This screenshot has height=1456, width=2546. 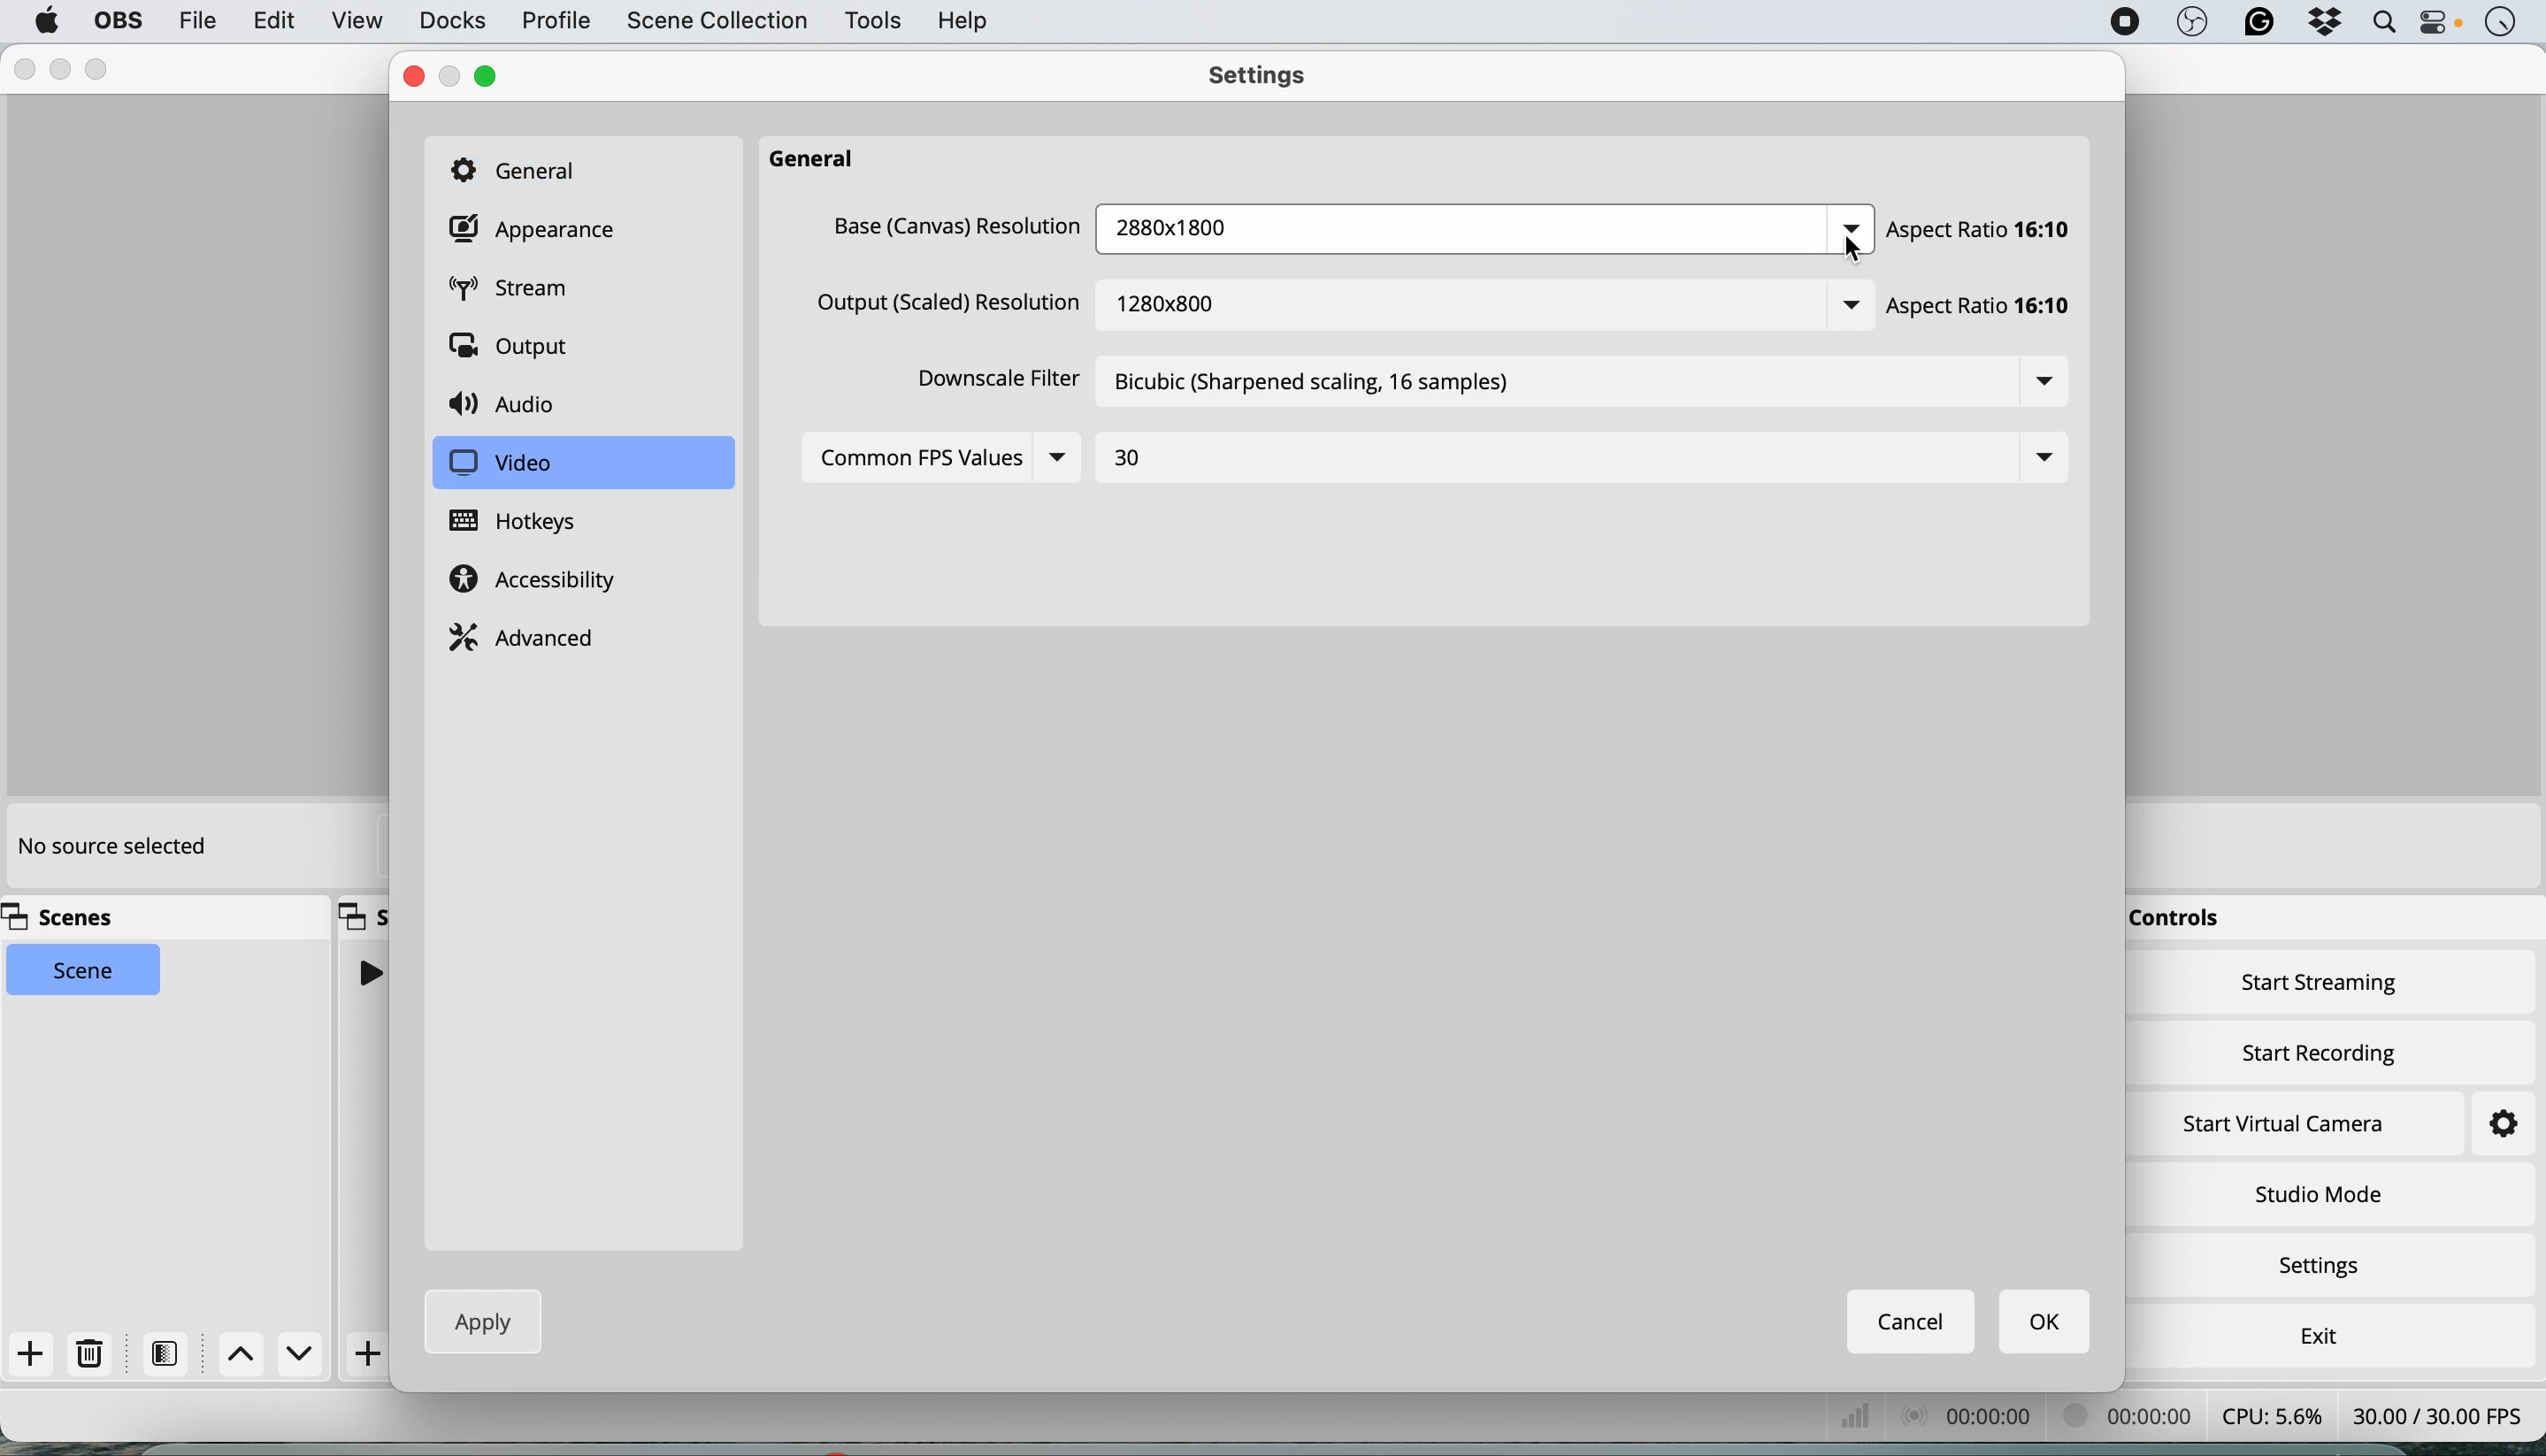 What do you see at coordinates (452, 76) in the screenshot?
I see `minimize` at bounding box center [452, 76].